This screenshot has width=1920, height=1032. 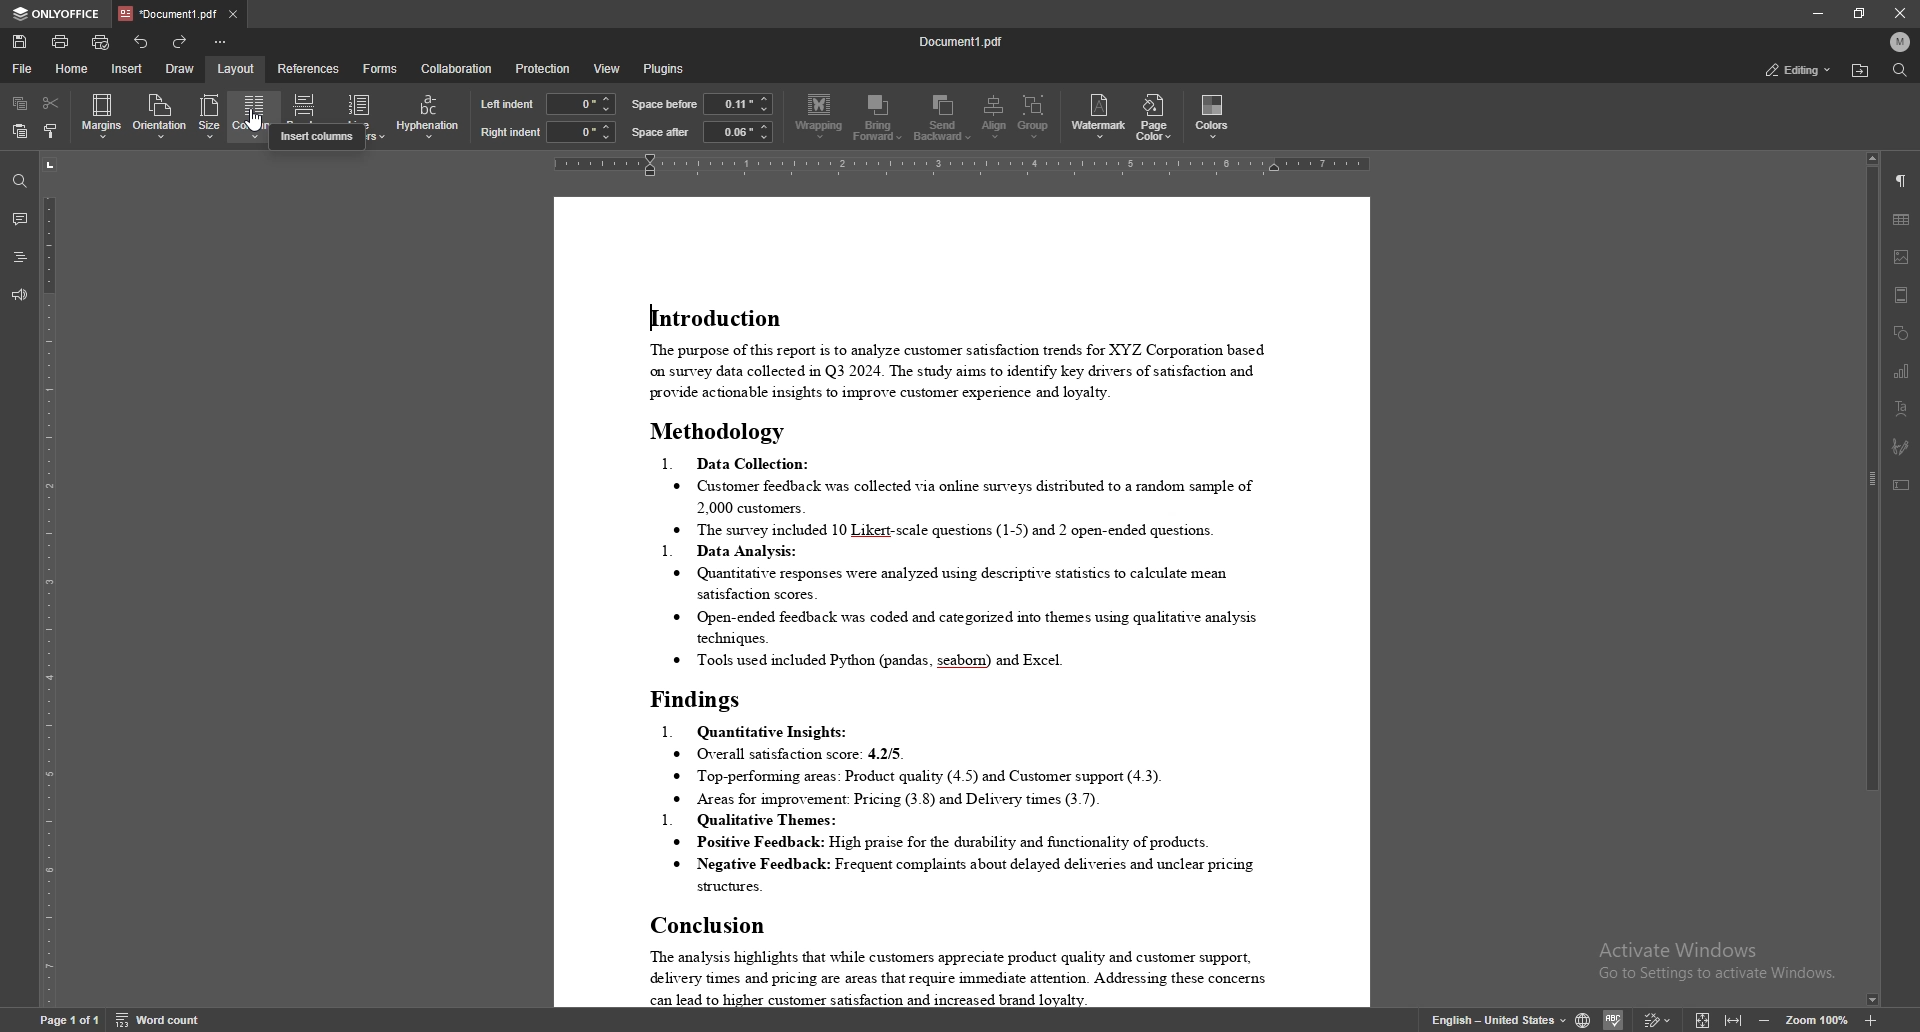 I want to click on line numbers, so click(x=360, y=117).